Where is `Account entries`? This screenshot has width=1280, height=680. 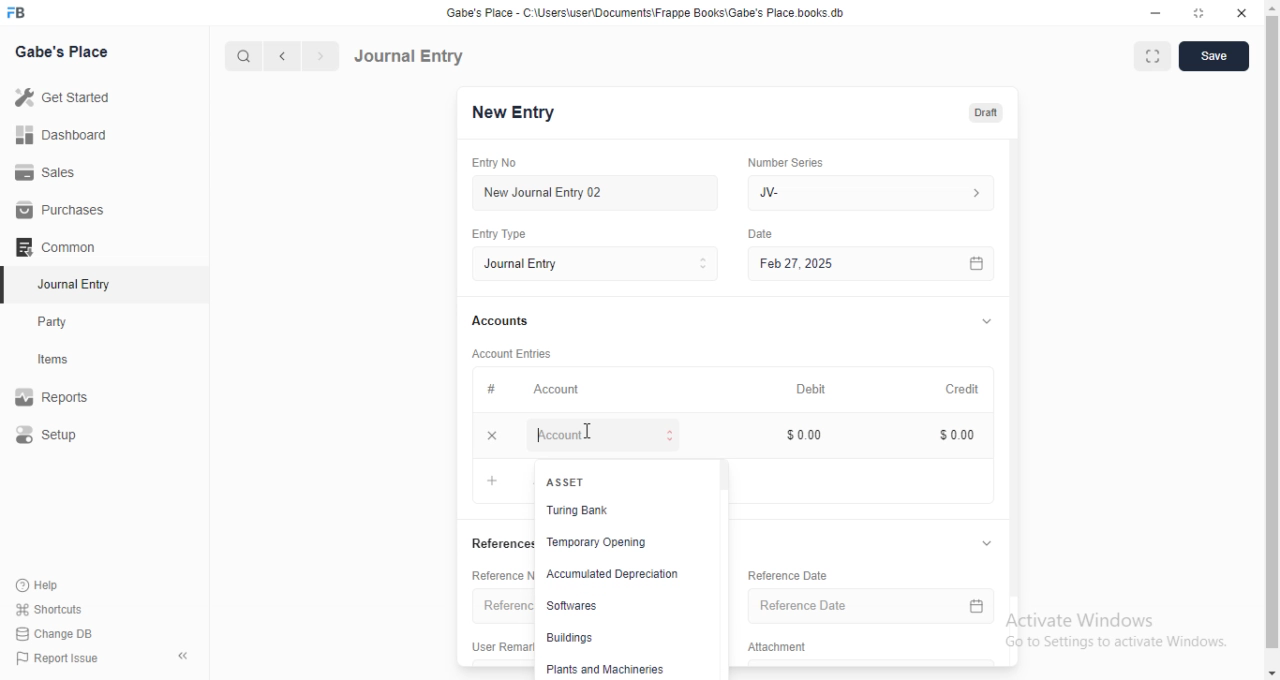 Account entries is located at coordinates (519, 353).